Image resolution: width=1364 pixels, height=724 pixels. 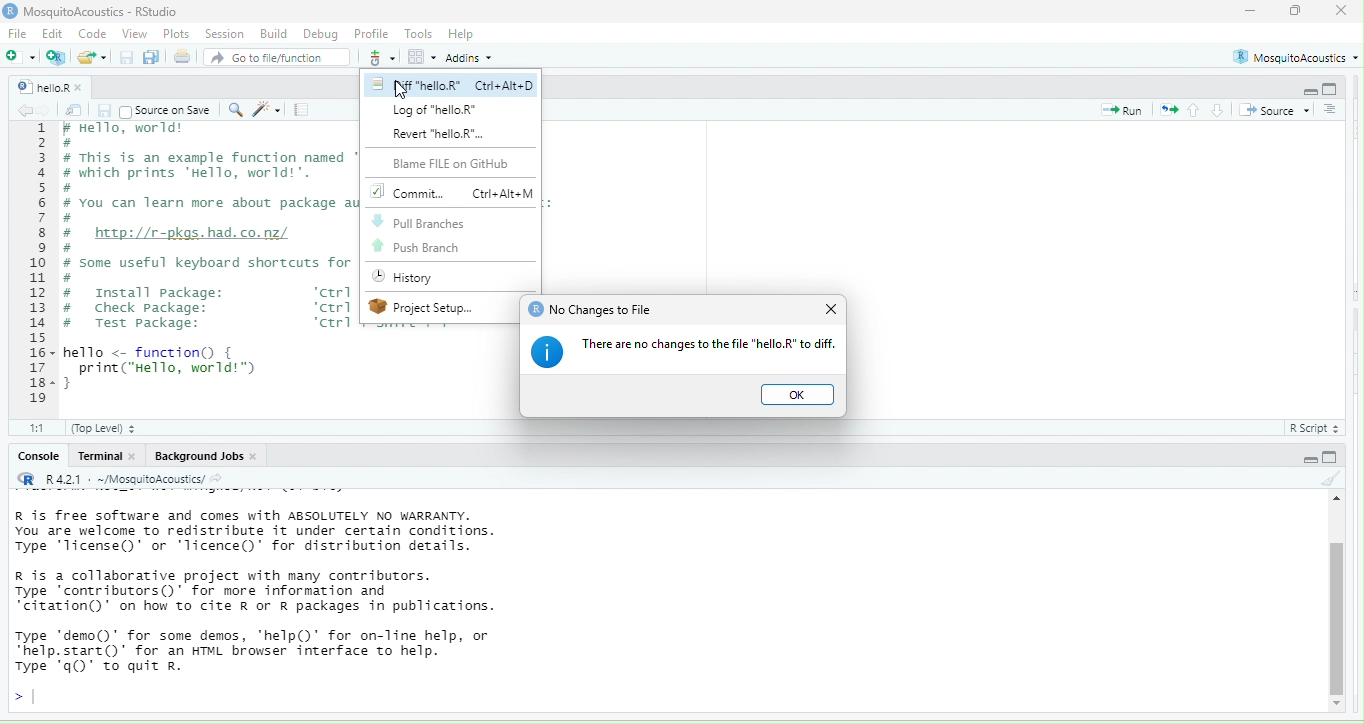 What do you see at coordinates (136, 480) in the screenshot?
I see `R R421 - ~/MosquitoAcoustics/` at bounding box center [136, 480].